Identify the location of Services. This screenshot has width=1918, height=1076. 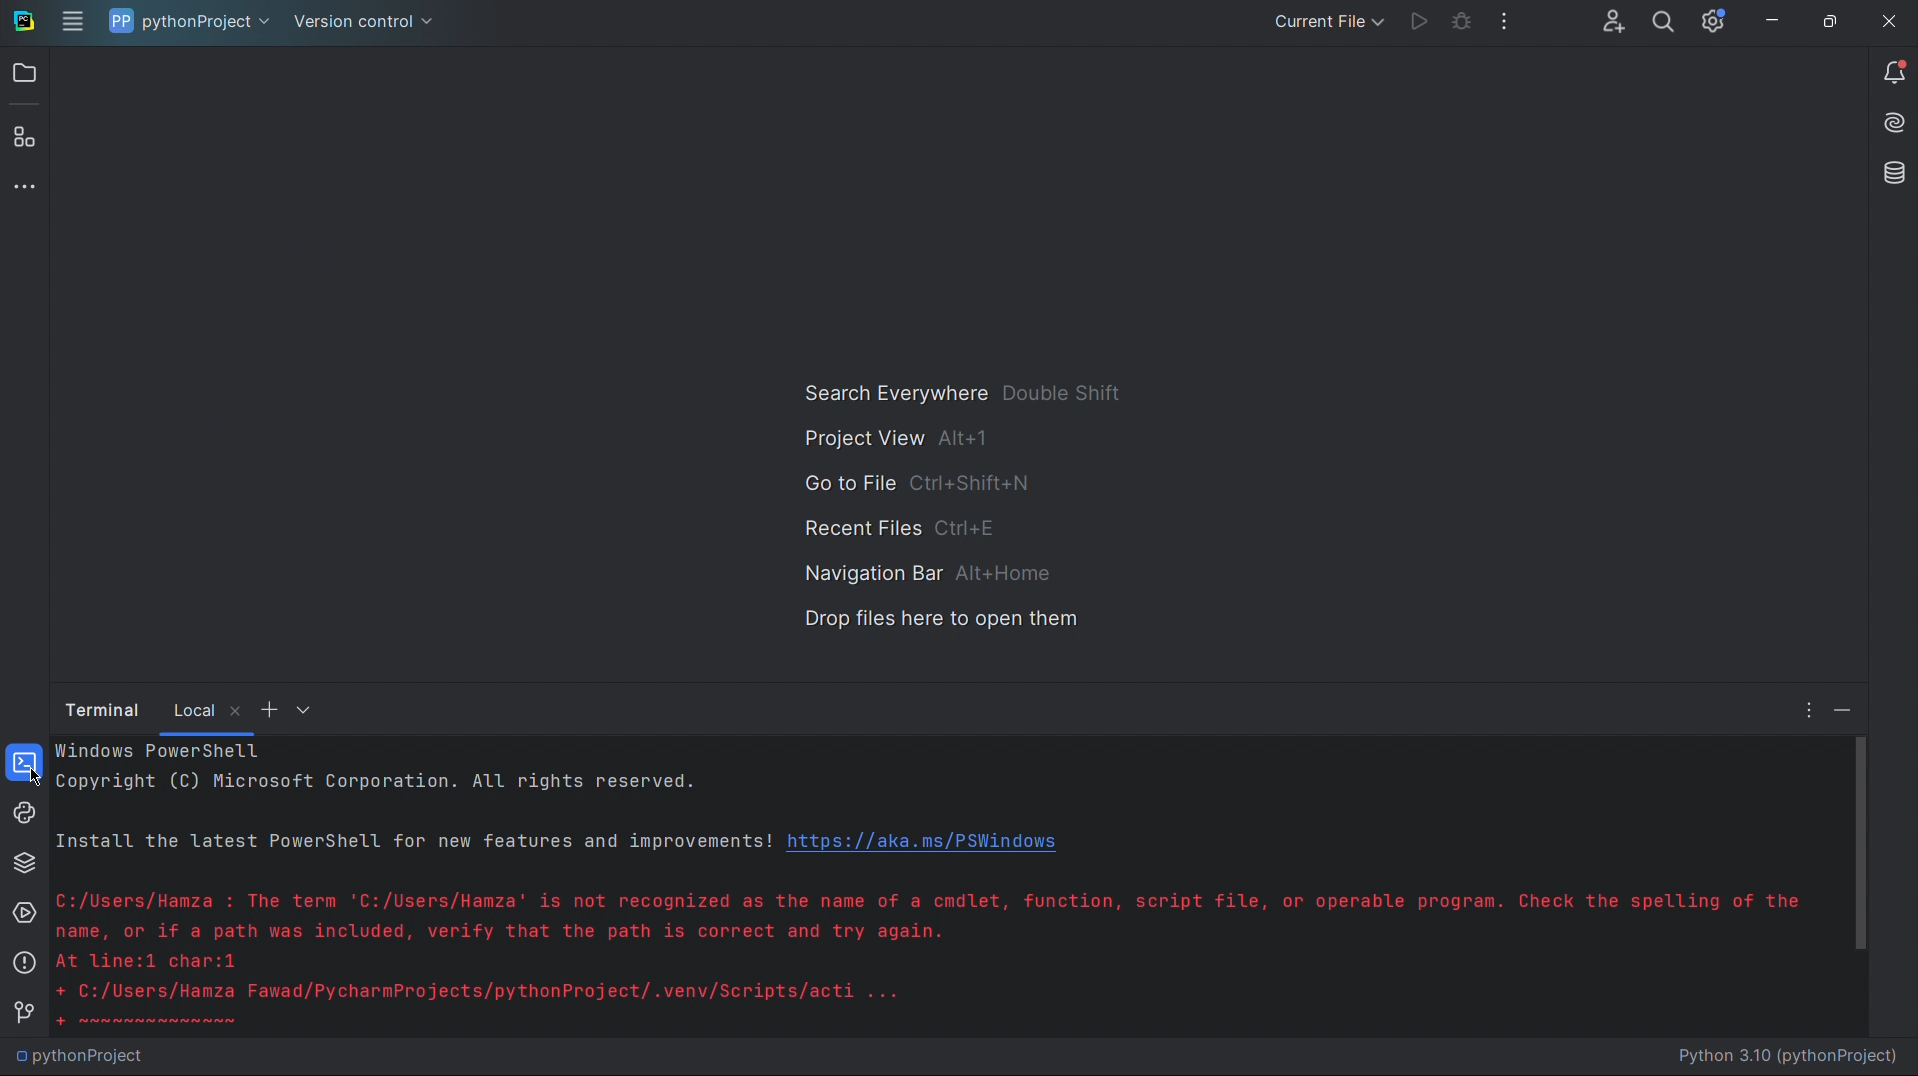
(26, 913).